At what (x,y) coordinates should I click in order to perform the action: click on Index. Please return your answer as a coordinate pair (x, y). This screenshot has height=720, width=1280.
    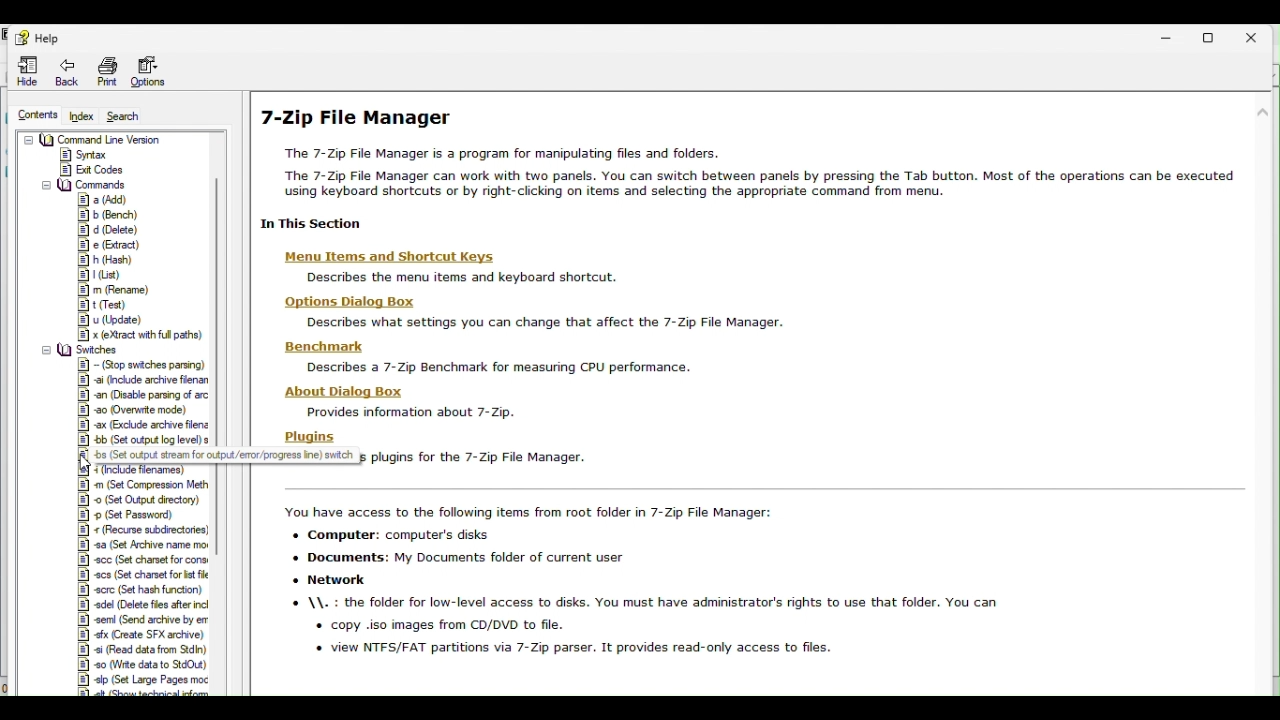
    Looking at the image, I should click on (80, 118).